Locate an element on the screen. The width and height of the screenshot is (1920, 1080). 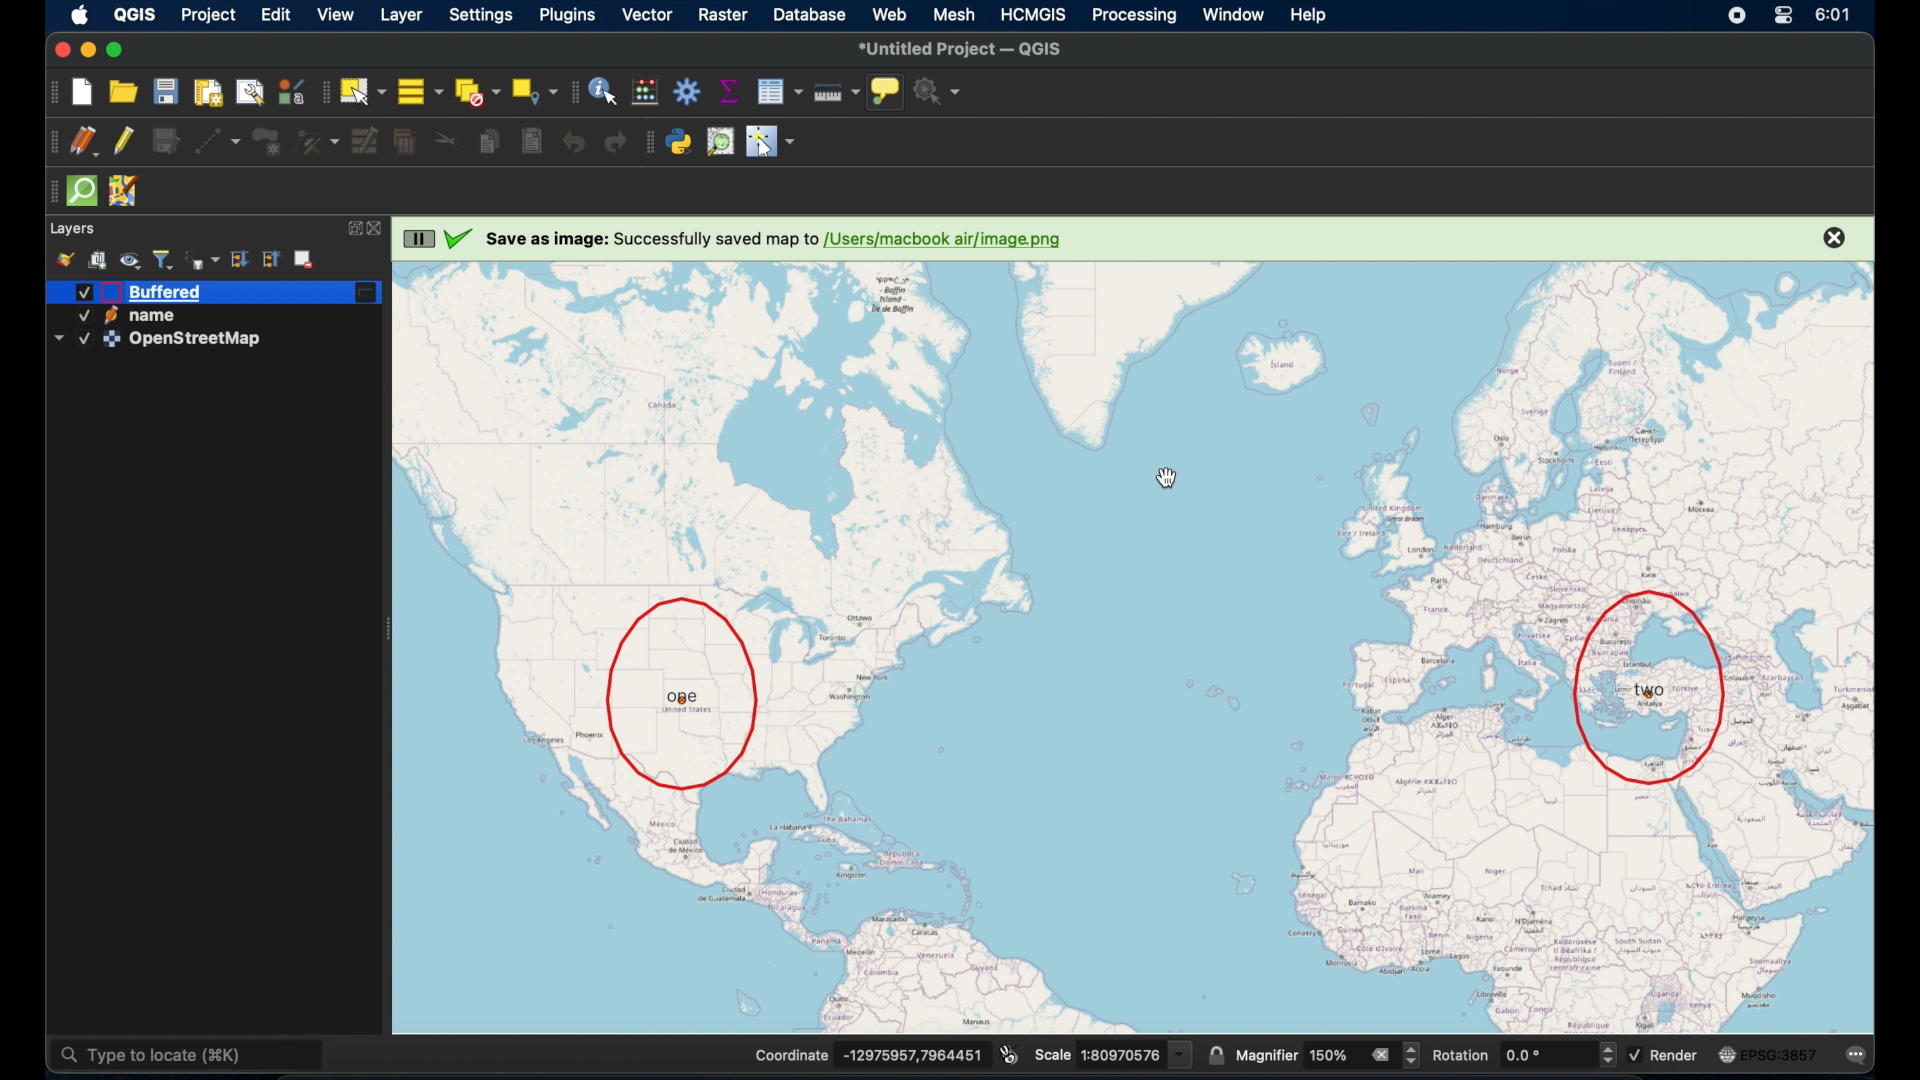
open field calculator is located at coordinates (647, 91).